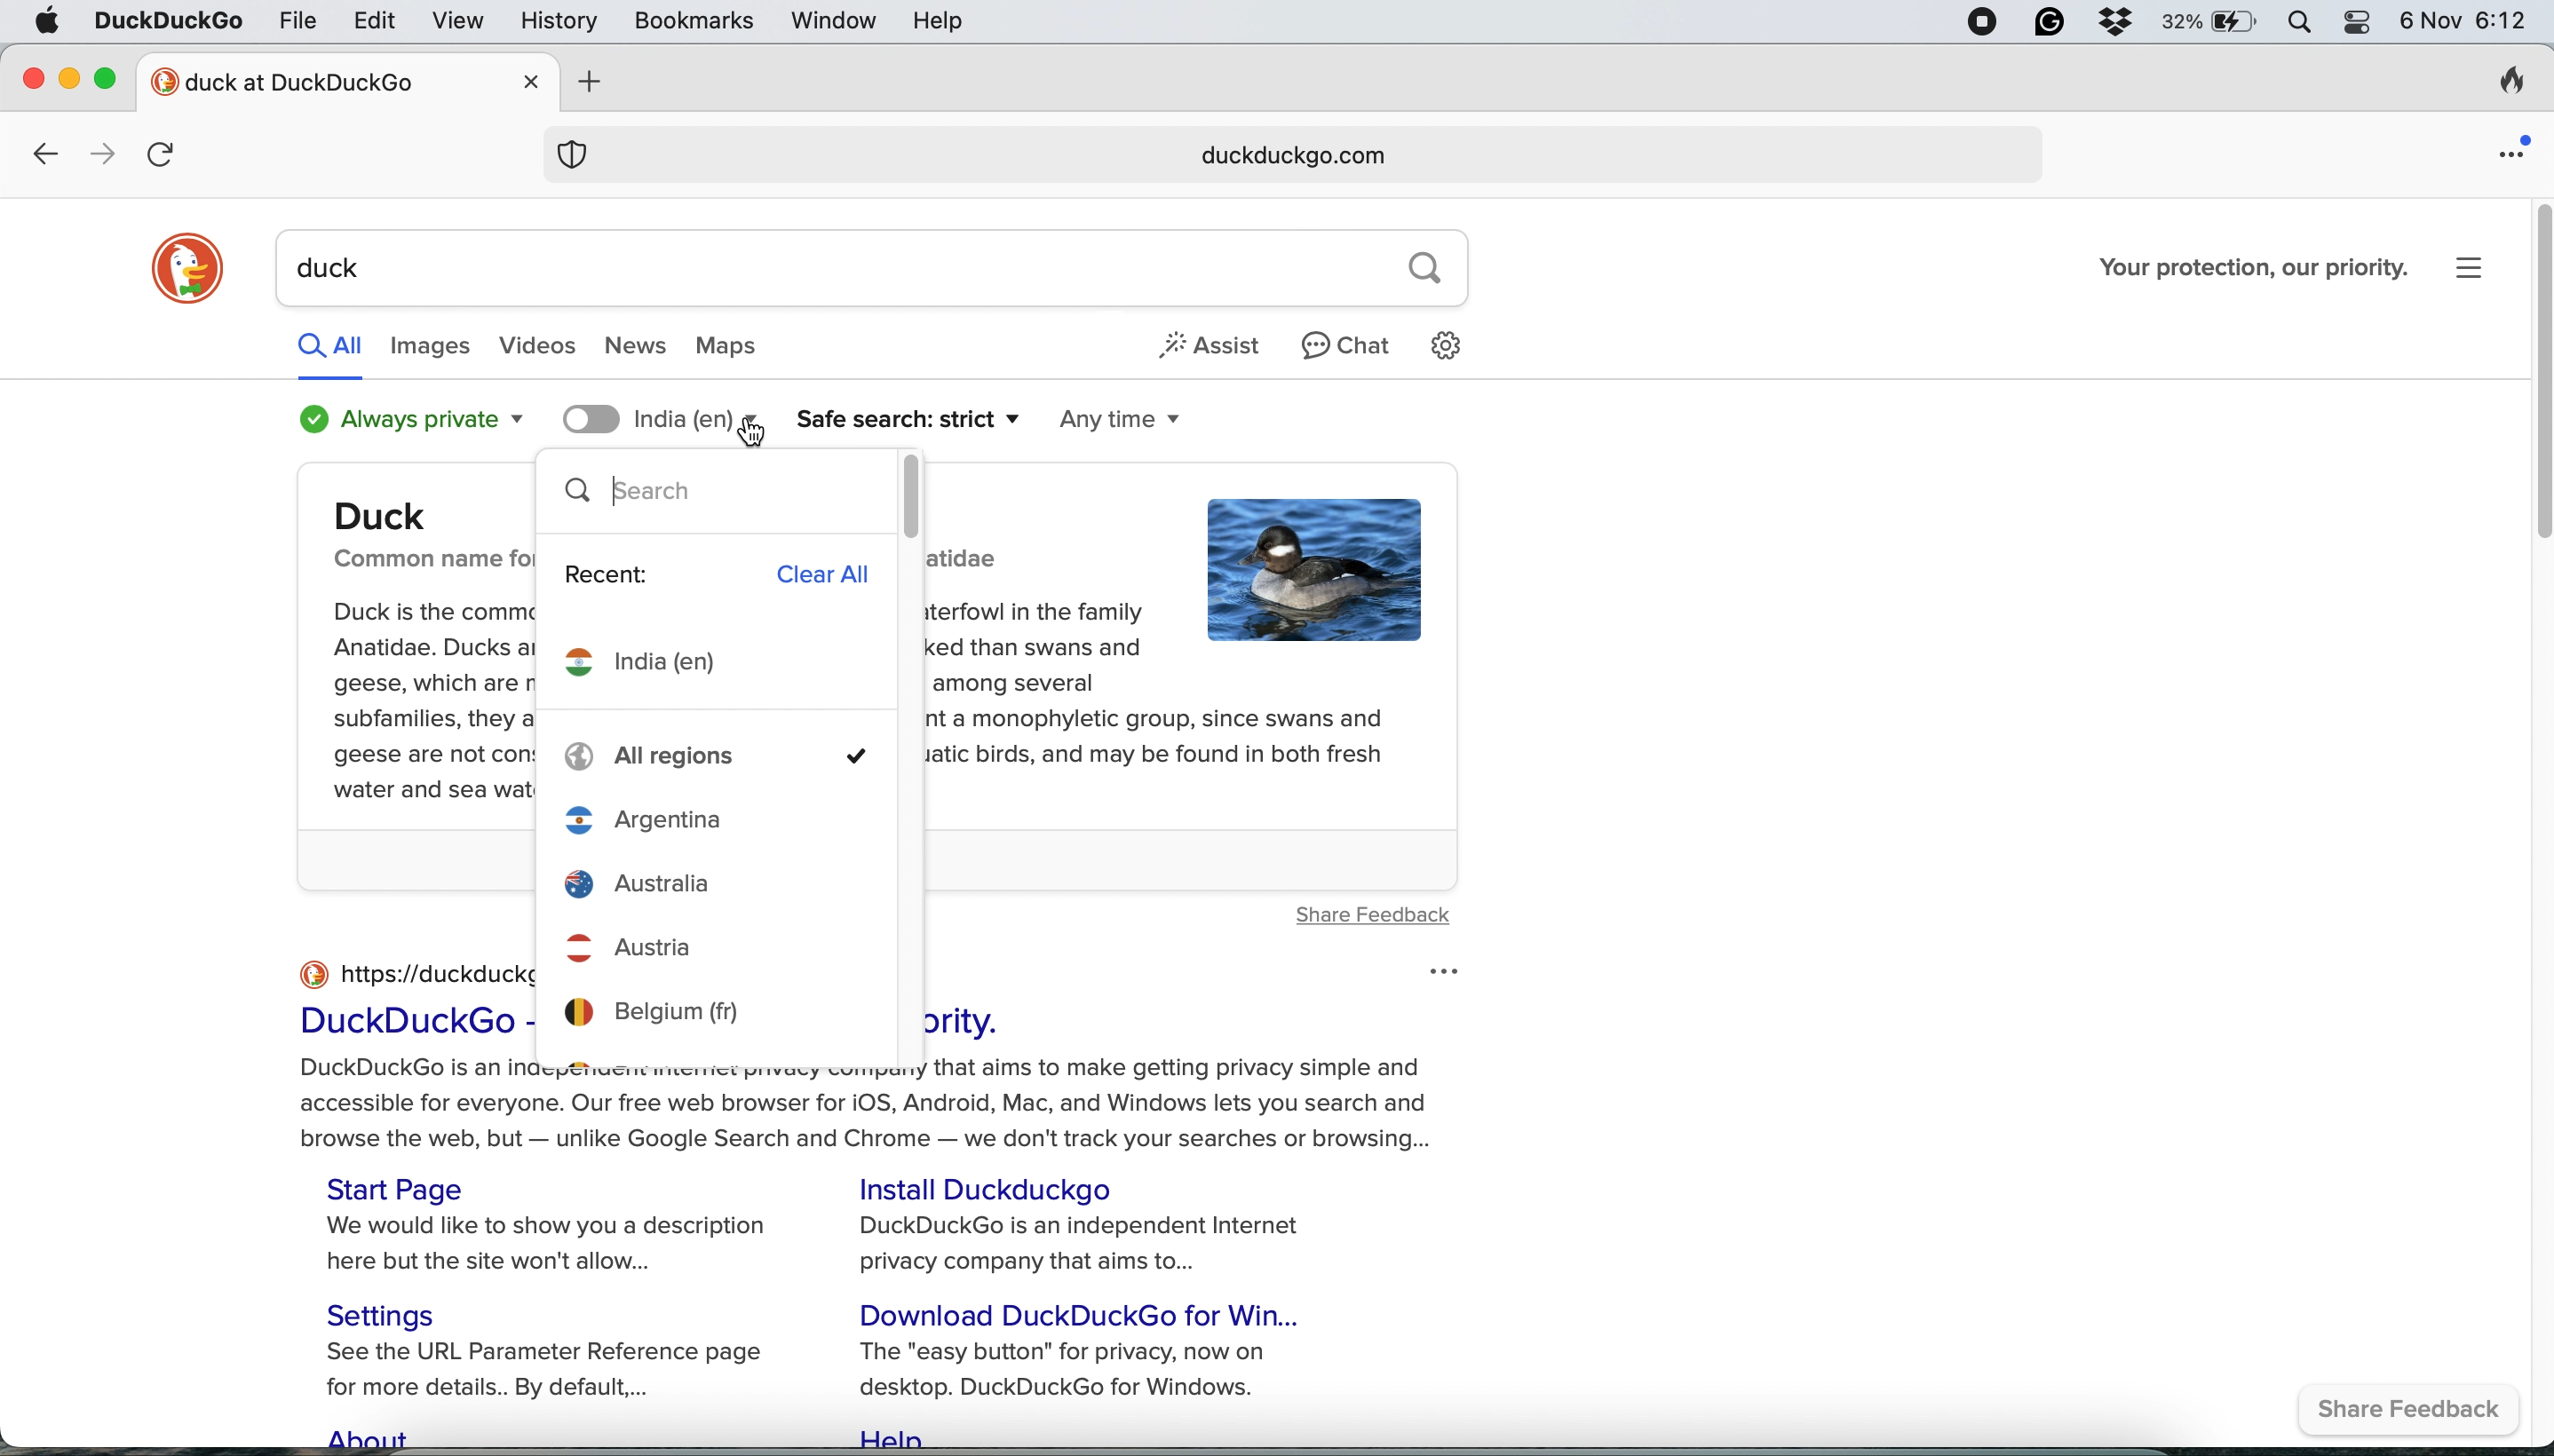 This screenshot has height=1456, width=2554. Describe the element at coordinates (329, 344) in the screenshot. I see `all` at that location.